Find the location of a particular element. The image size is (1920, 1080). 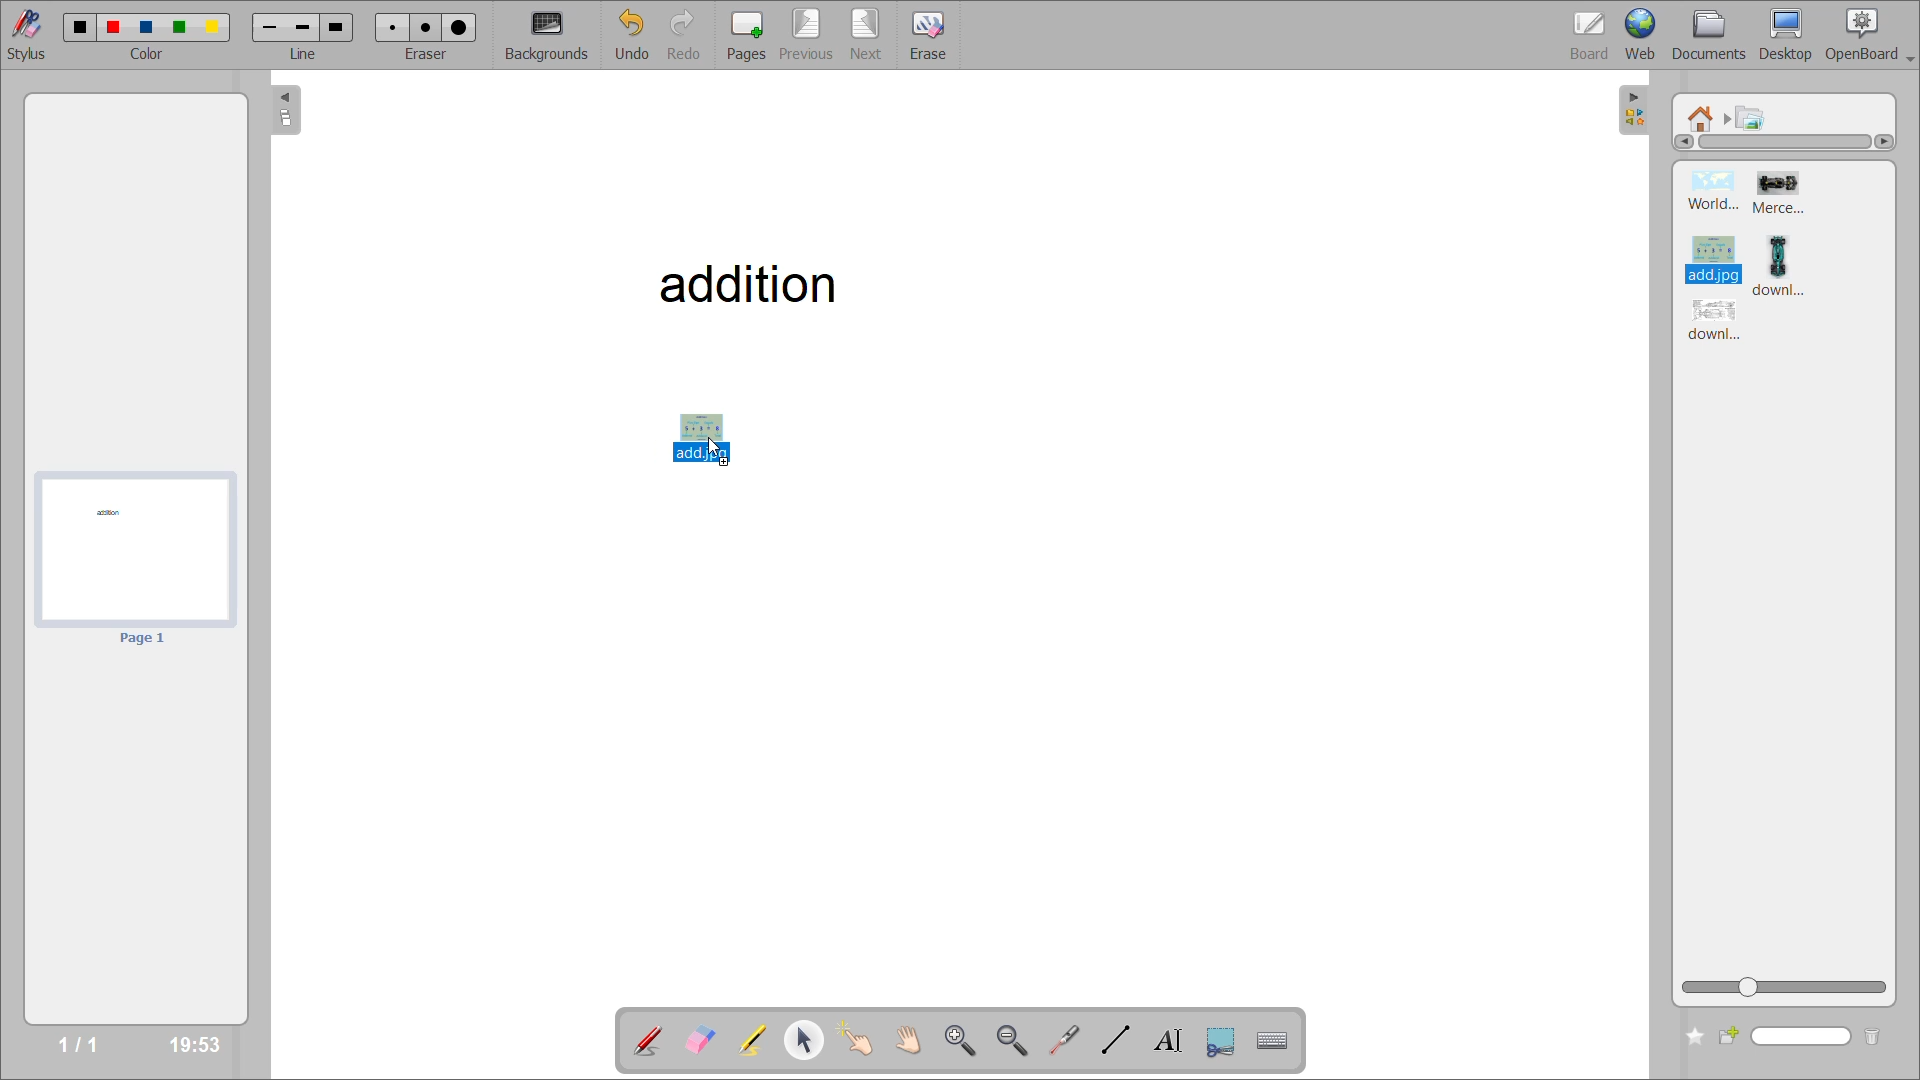

line 3 is located at coordinates (335, 26).